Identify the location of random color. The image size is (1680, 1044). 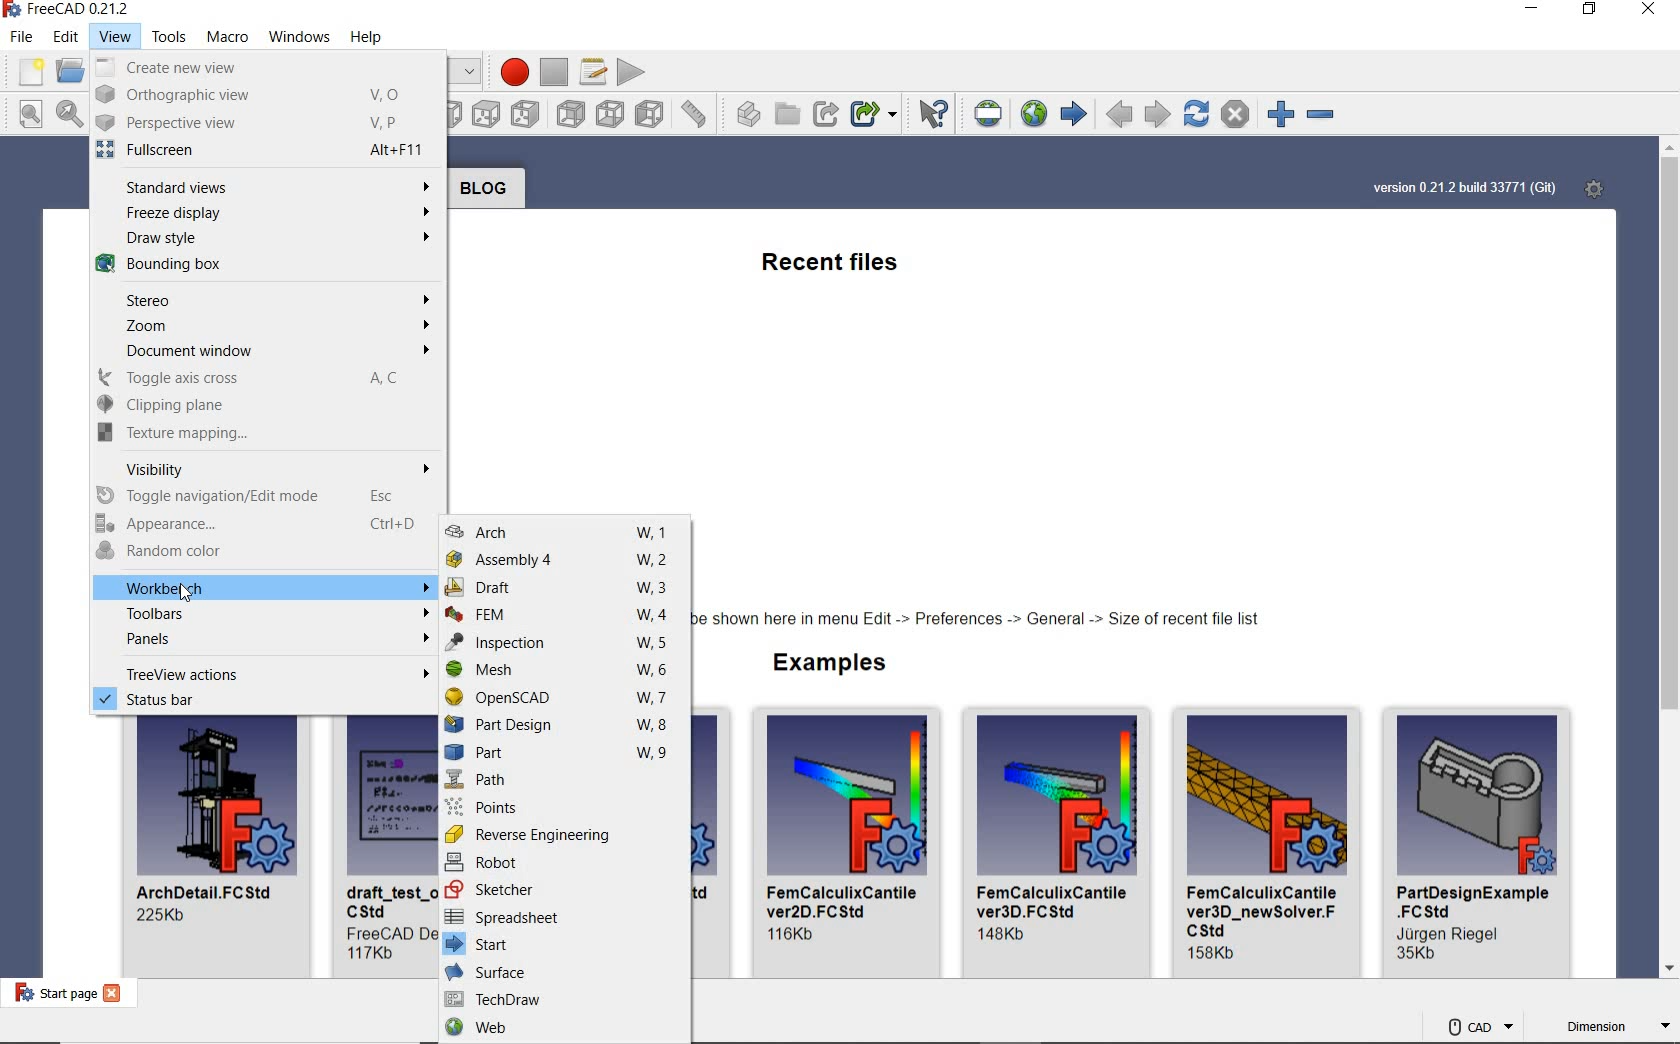
(264, 552).